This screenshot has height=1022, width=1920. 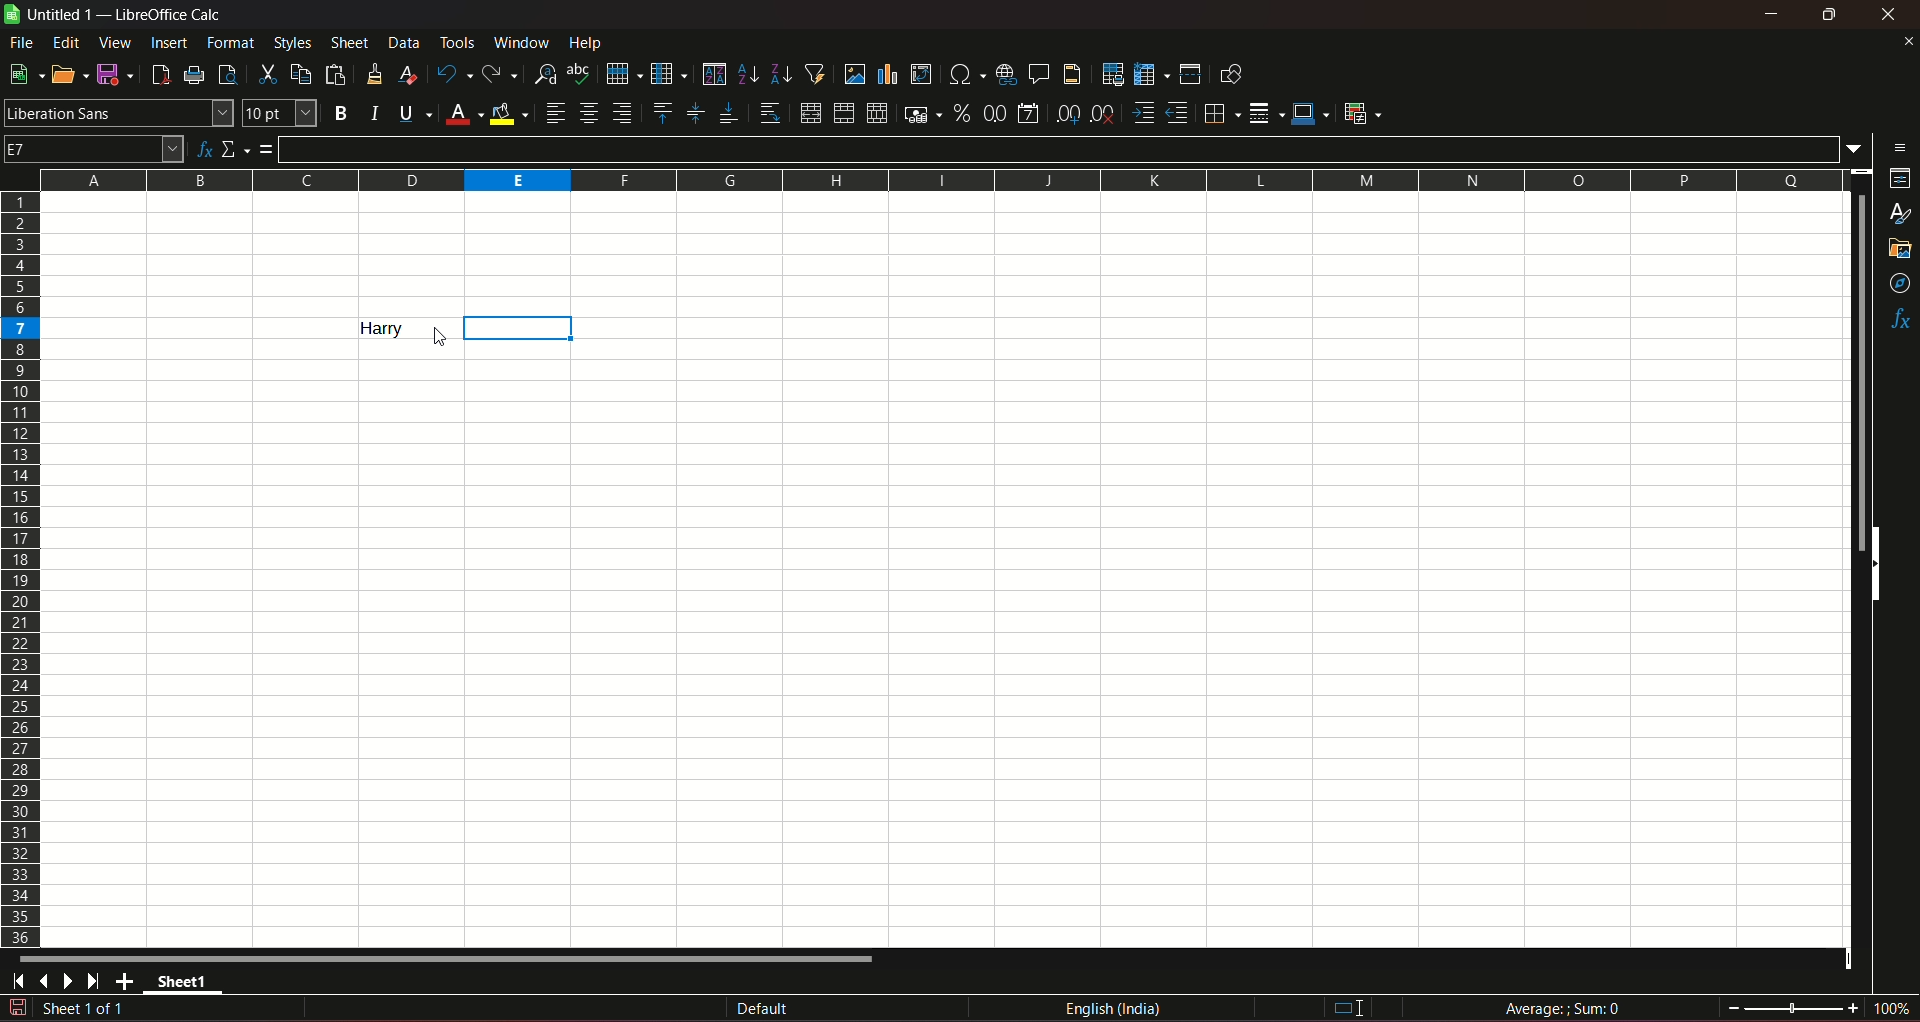 What do you see at coordinates (1264, 114) in the screenshot?
I see `border styles` at bounding box center [1264, 114].